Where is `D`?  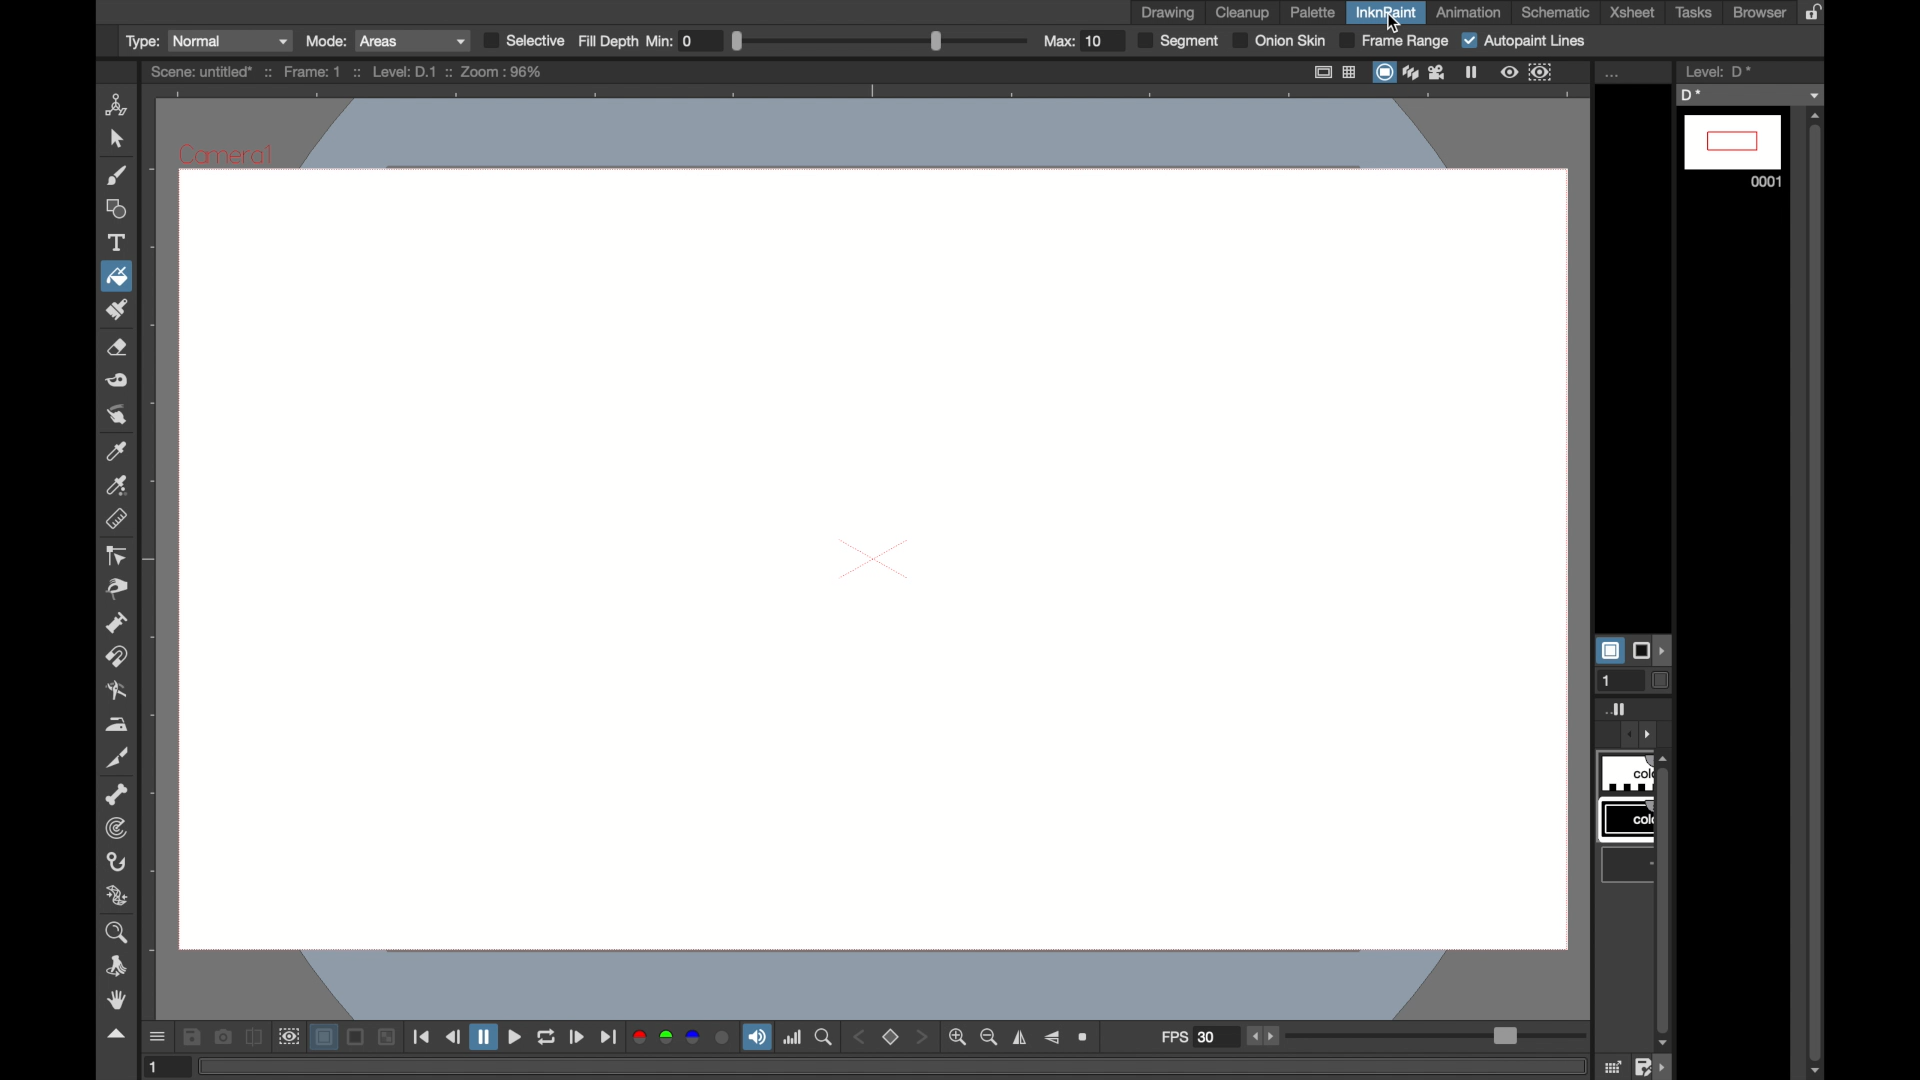
D is located at coordinates (1750, 94).